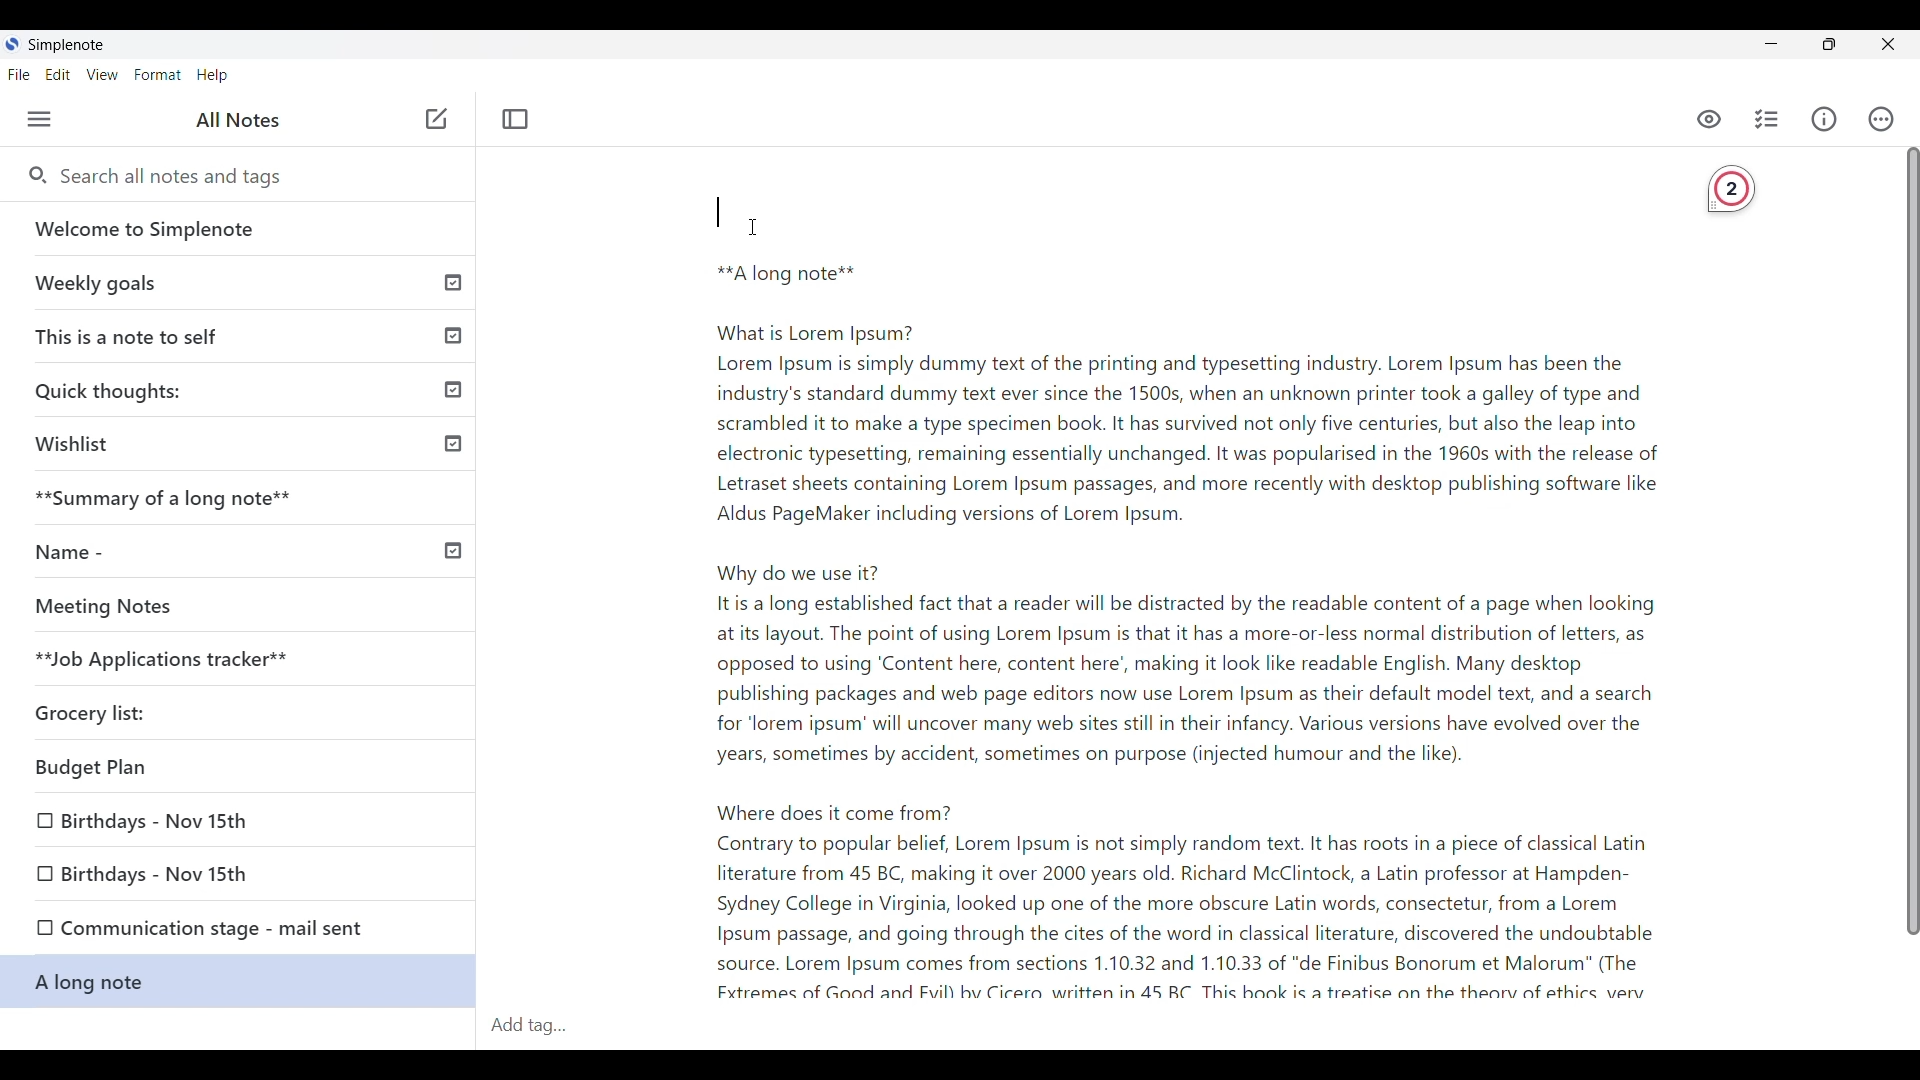 This screenshot has width=1920, height=1080. I want to click on Birthdays-Nov 15th, so click(215, 871).